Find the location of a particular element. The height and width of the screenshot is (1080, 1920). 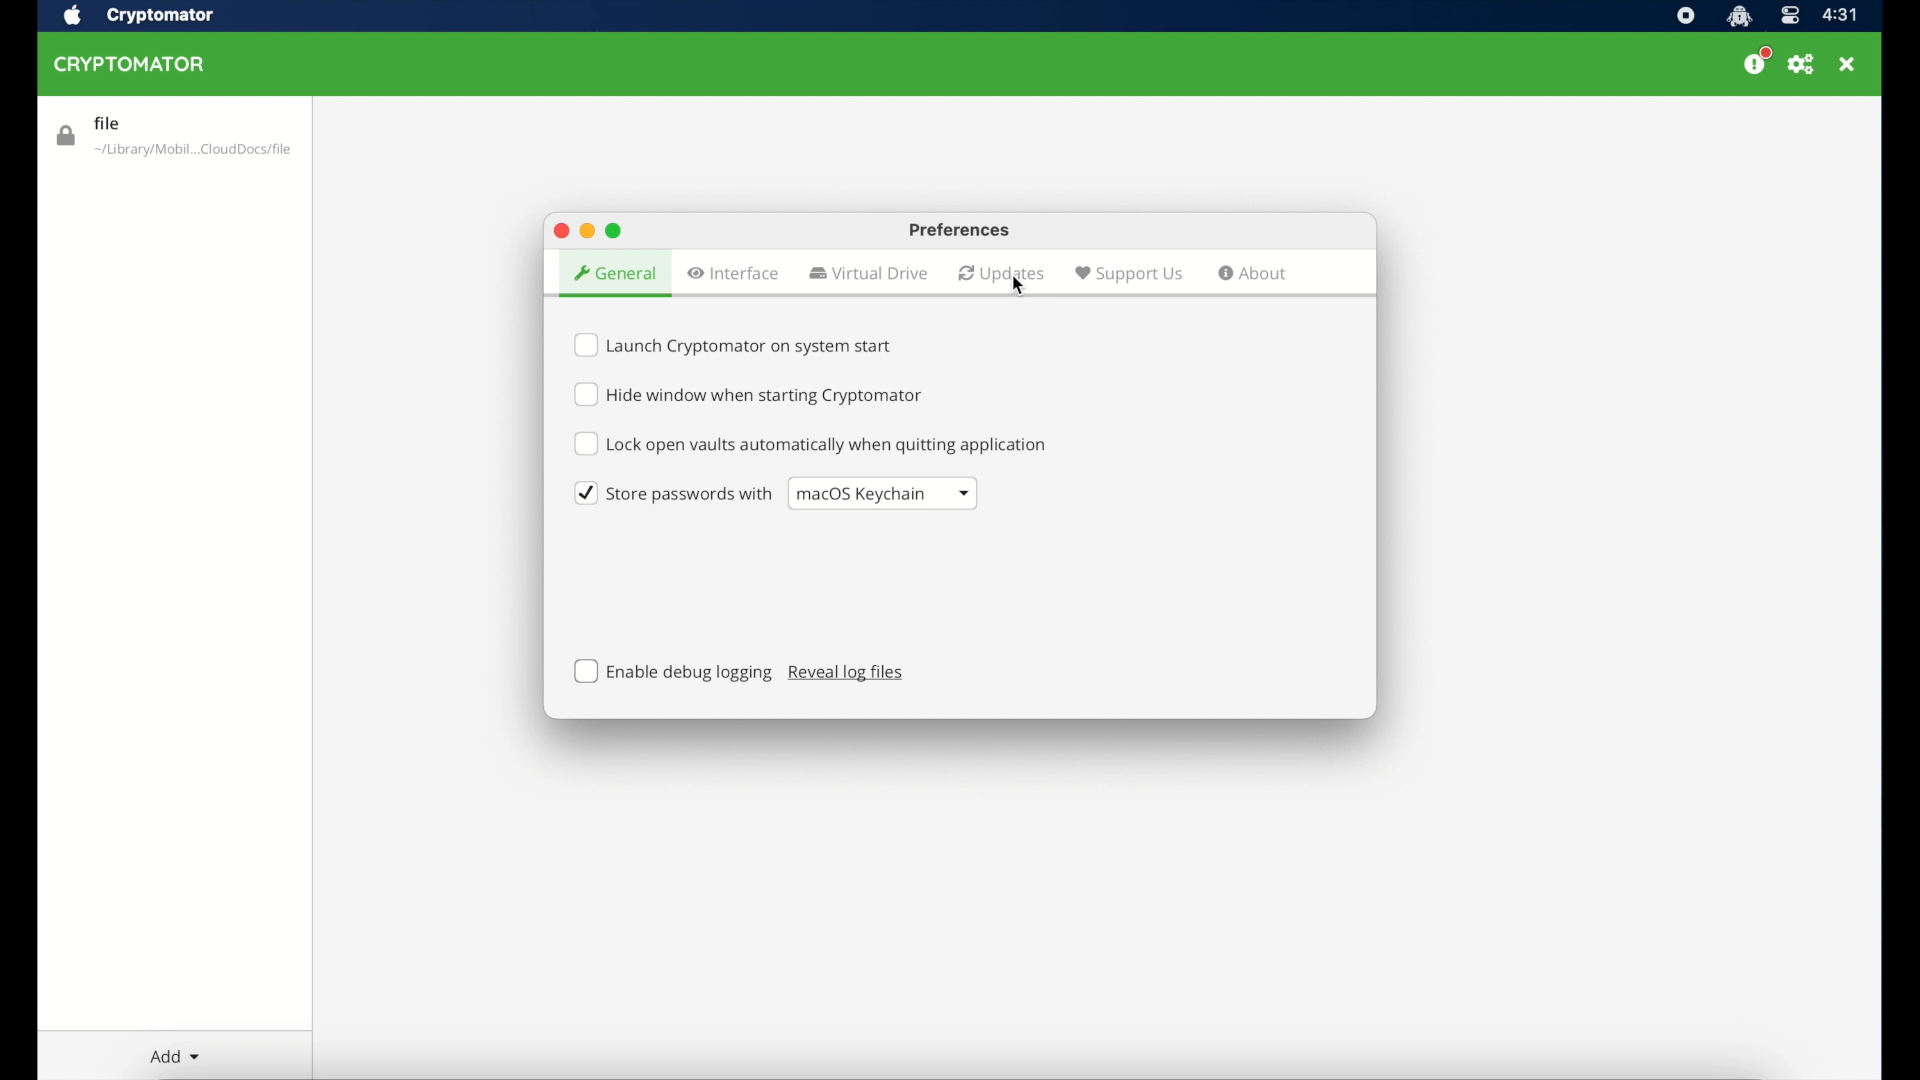

checkbox is located at coordinates (746, 394).